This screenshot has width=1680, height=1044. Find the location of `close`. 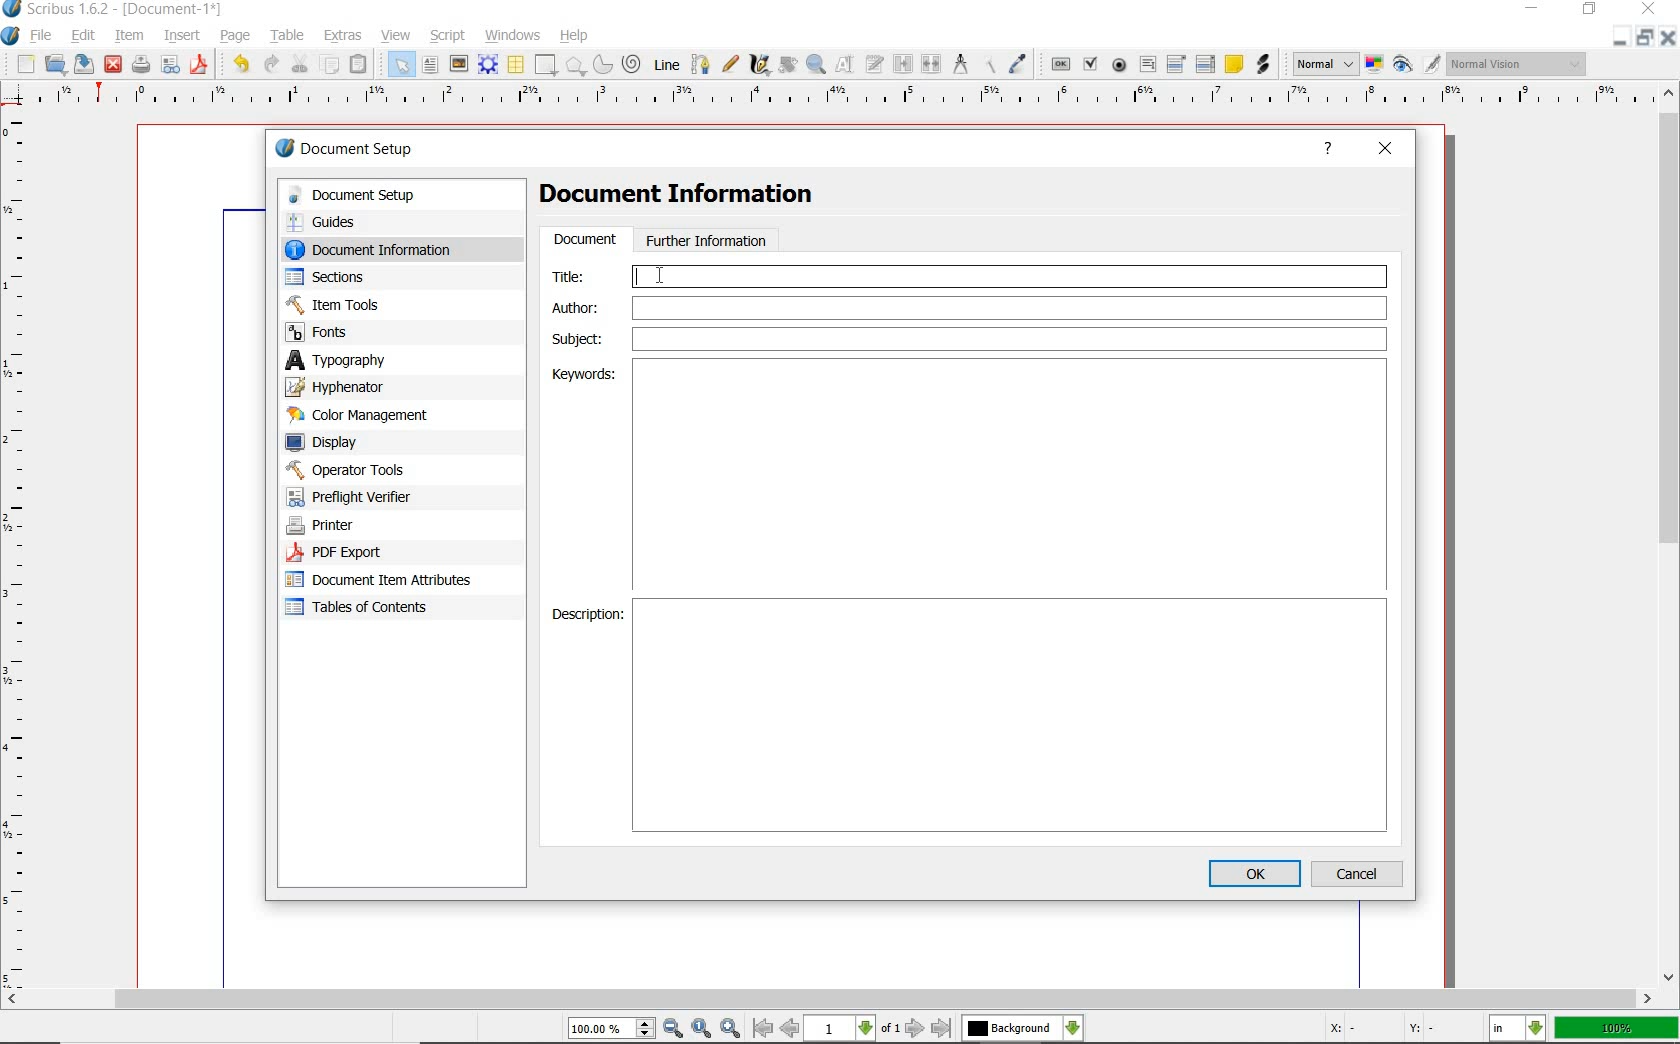

close is located at coordinates (114, 66).